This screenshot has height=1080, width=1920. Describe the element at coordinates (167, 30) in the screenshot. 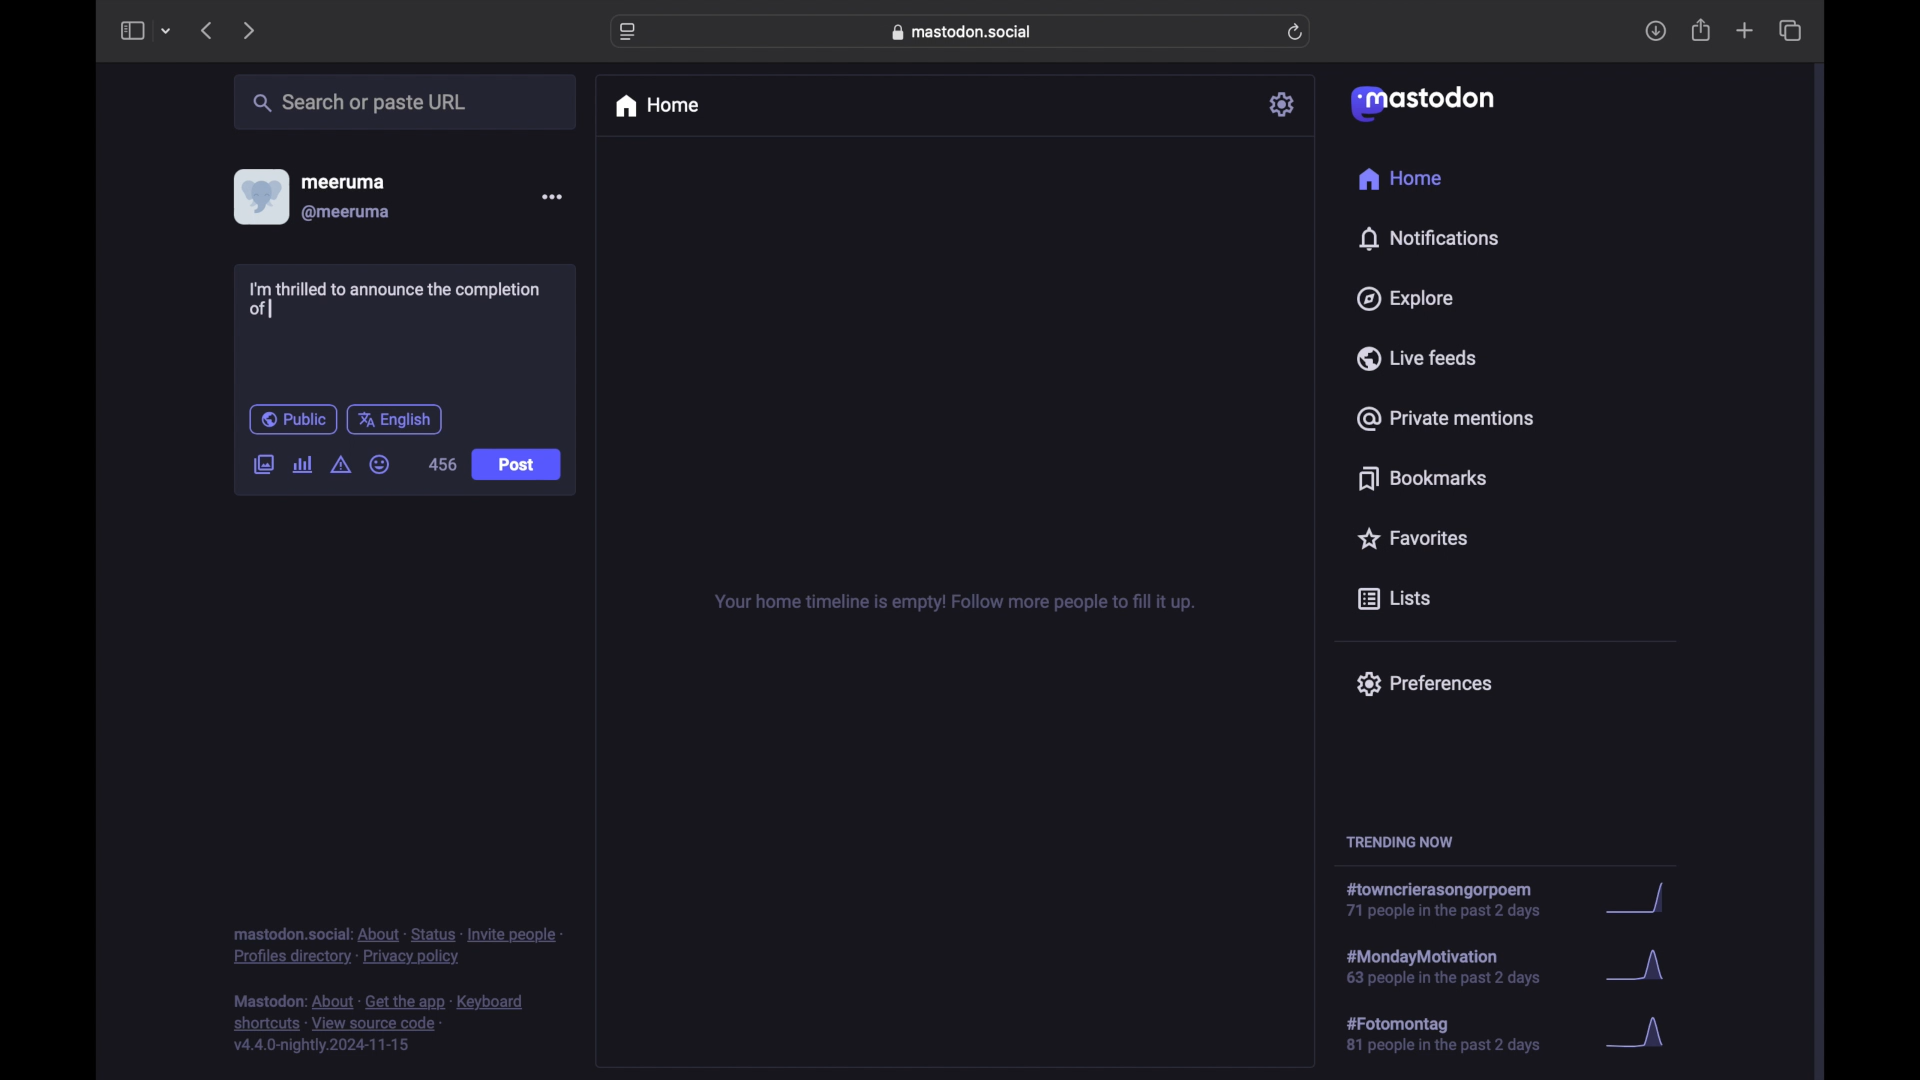

I see `tab group picker` at that location.